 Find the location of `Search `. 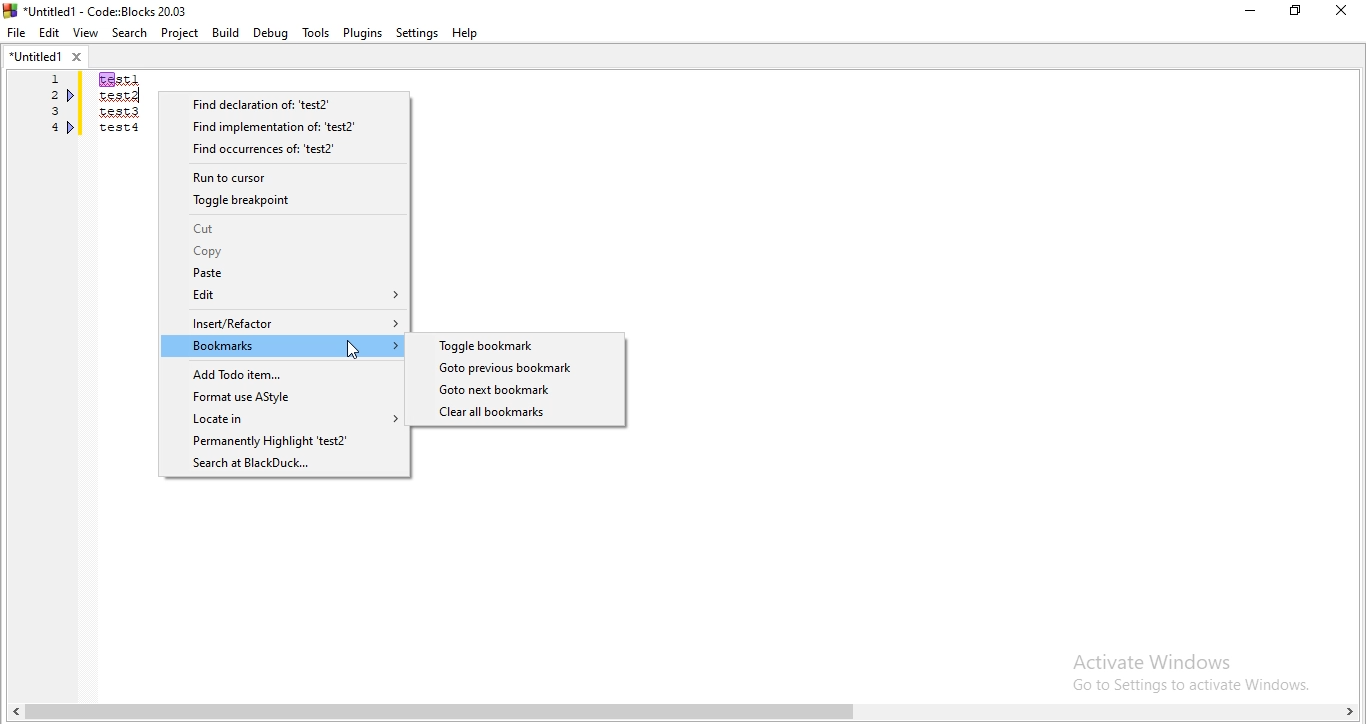

Search  is located at coordinates (131, 34).